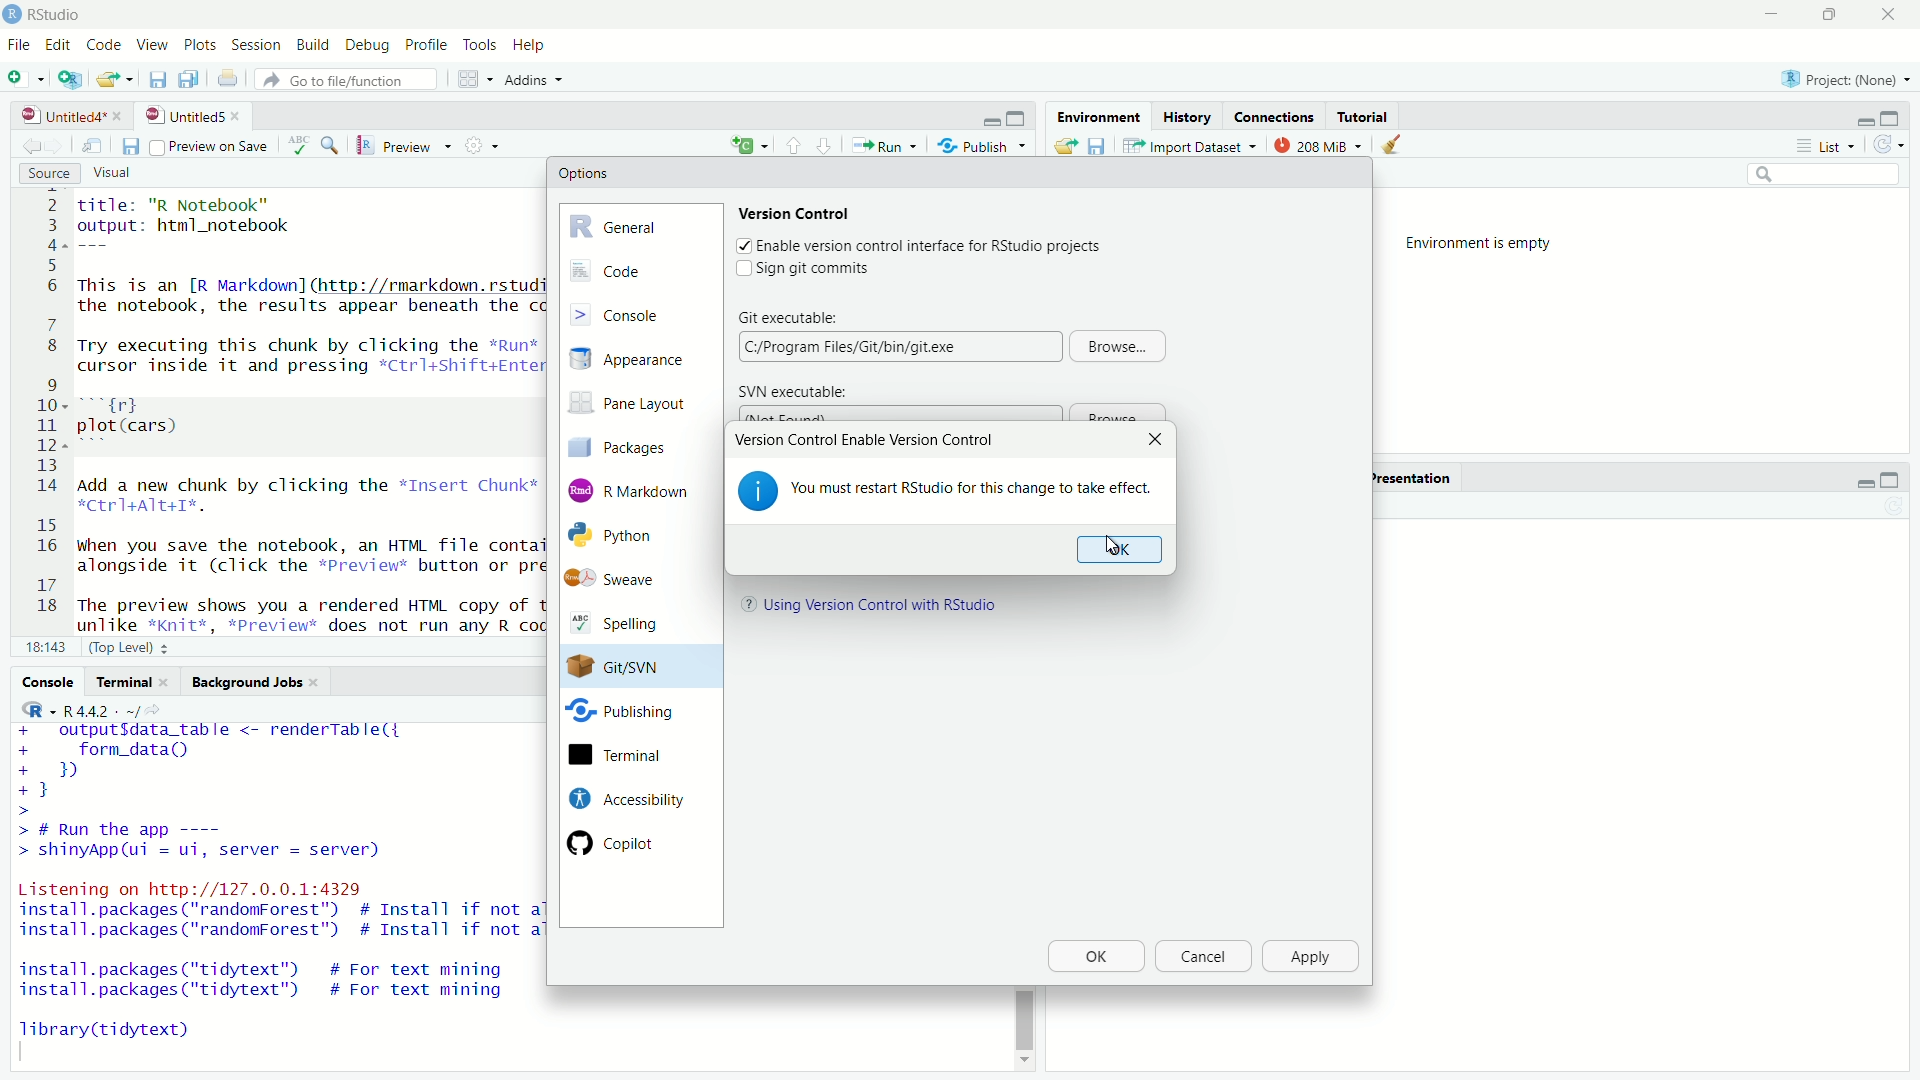  I want to click on Go to file/function, so click(351, 80).